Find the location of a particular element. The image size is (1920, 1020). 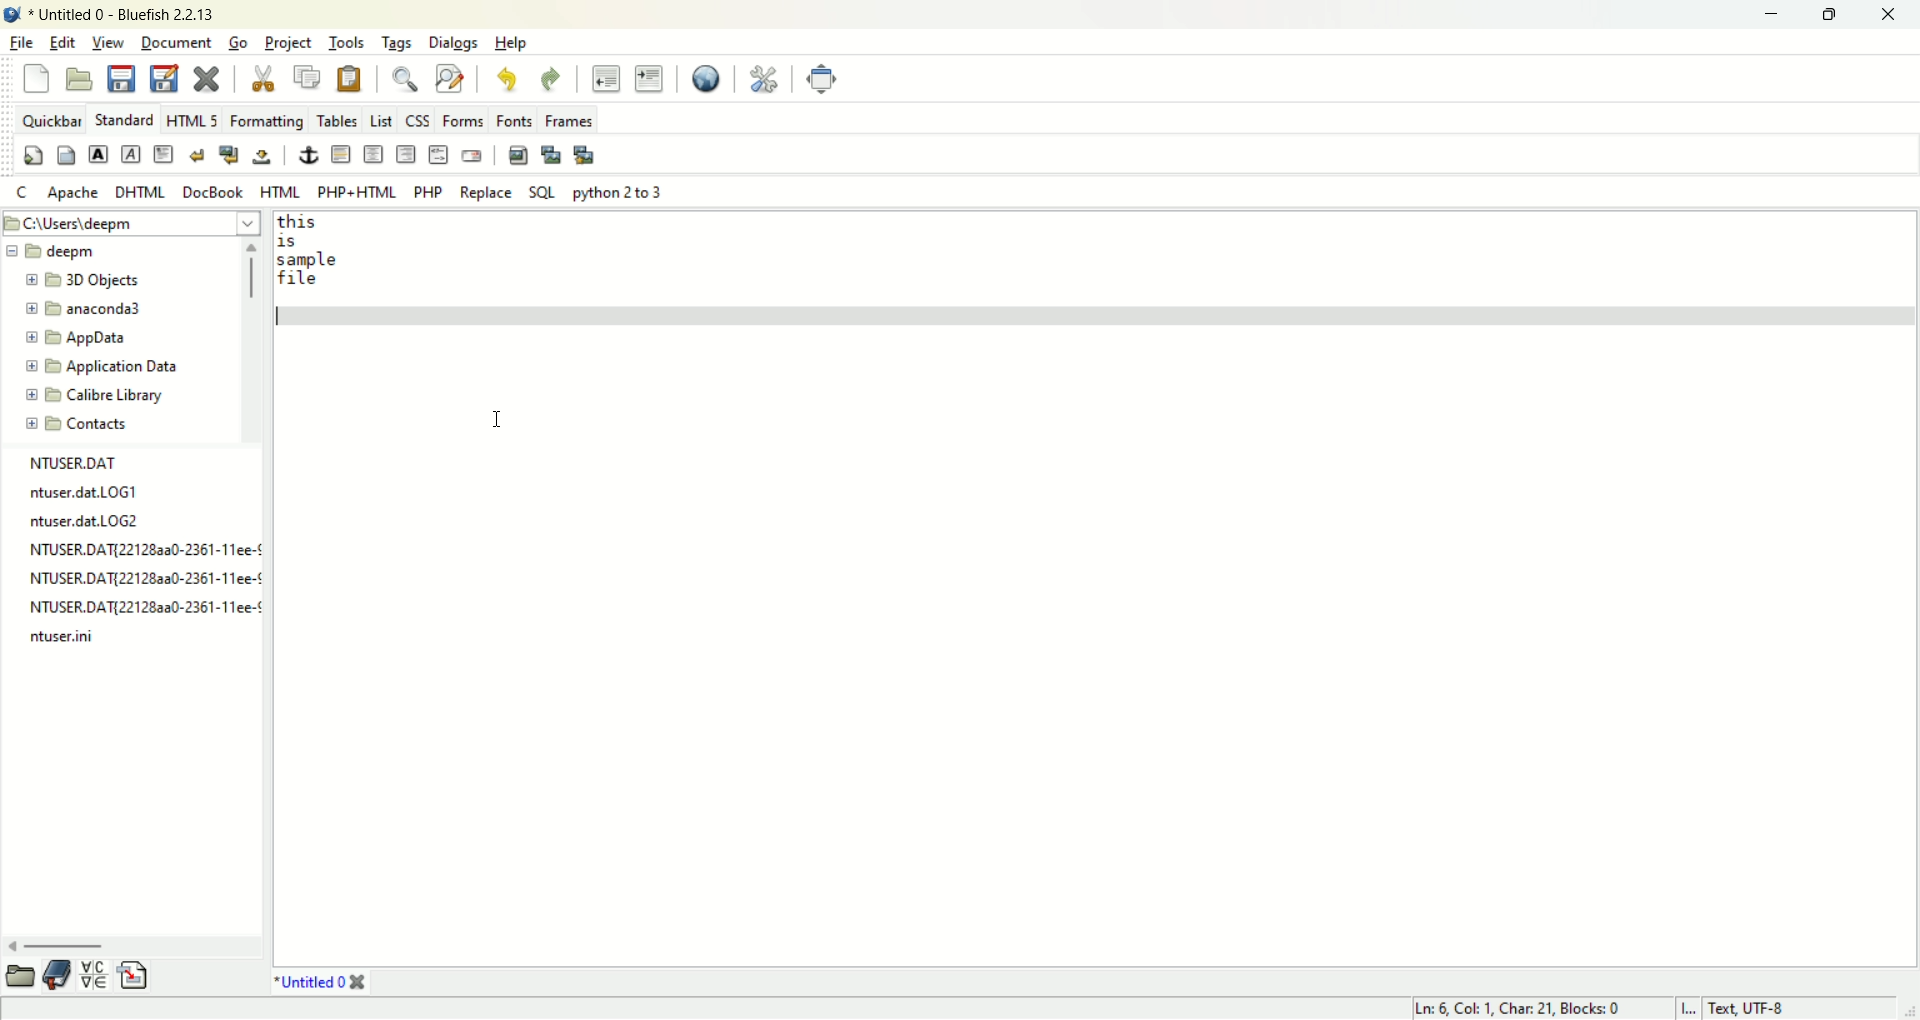

fonts is located at coordinates (516, 120).